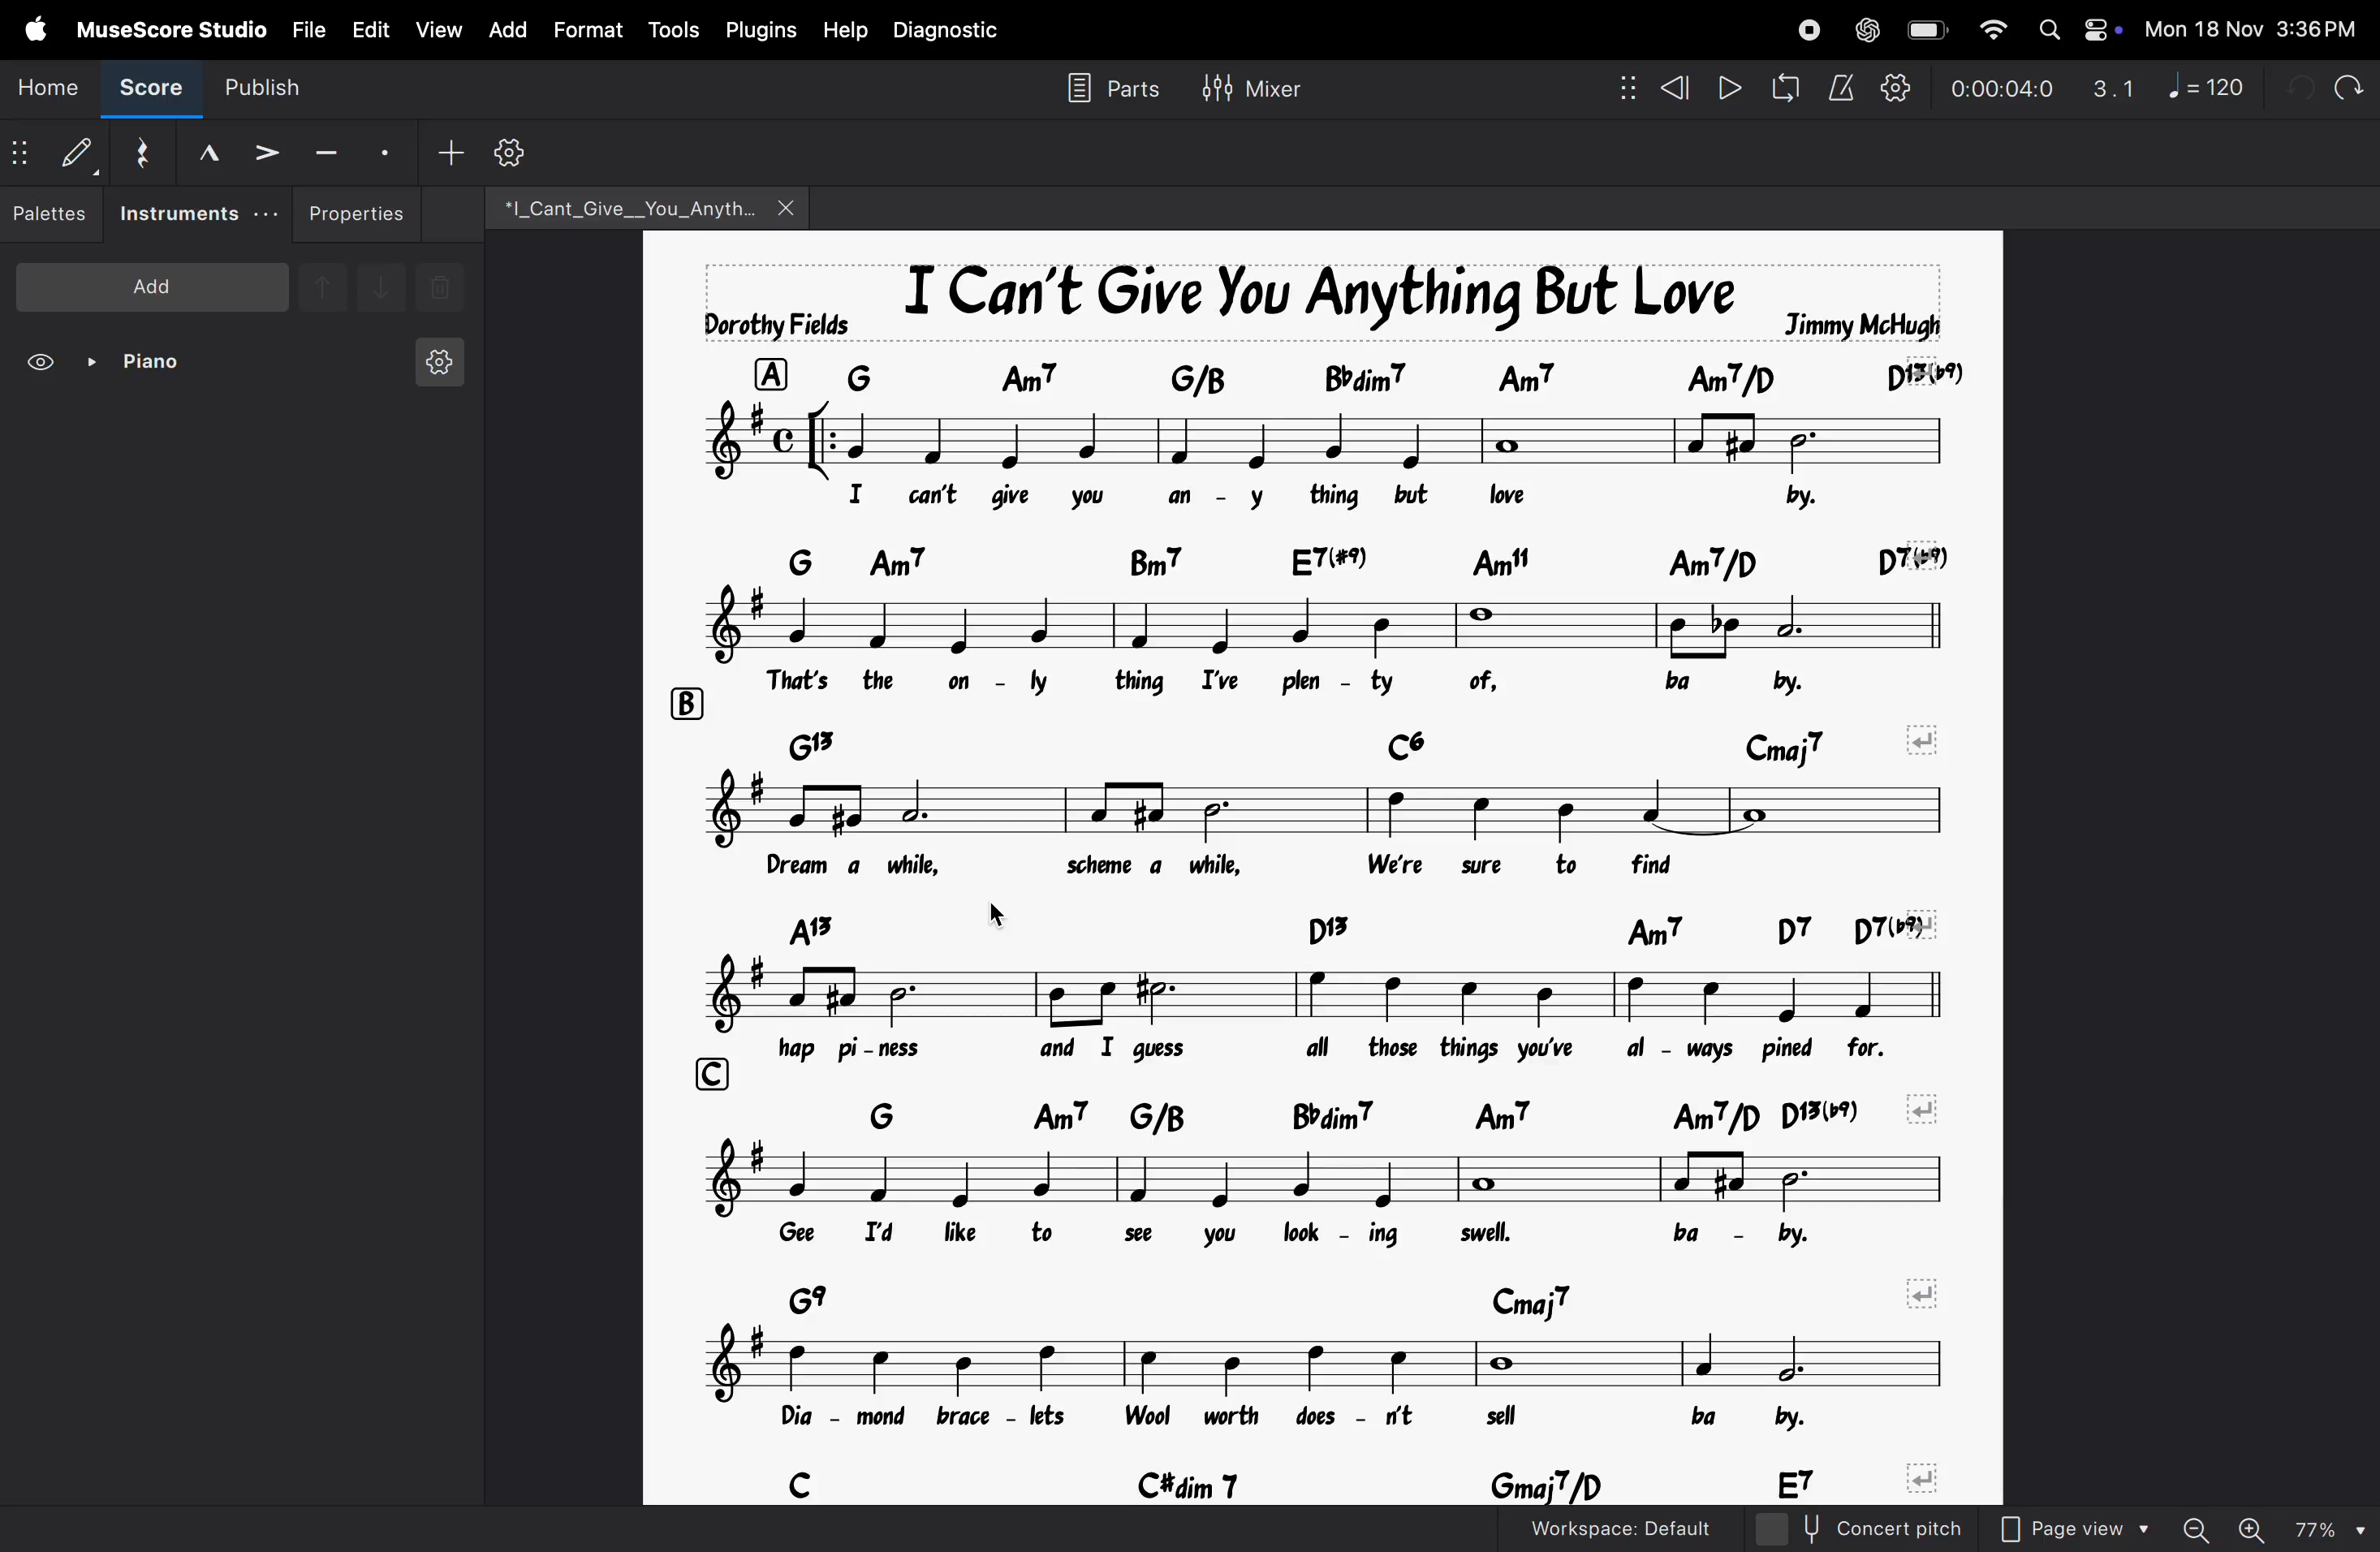 This screenshot has height=1552, width=2380. I want to click on add, so click(442, 156).